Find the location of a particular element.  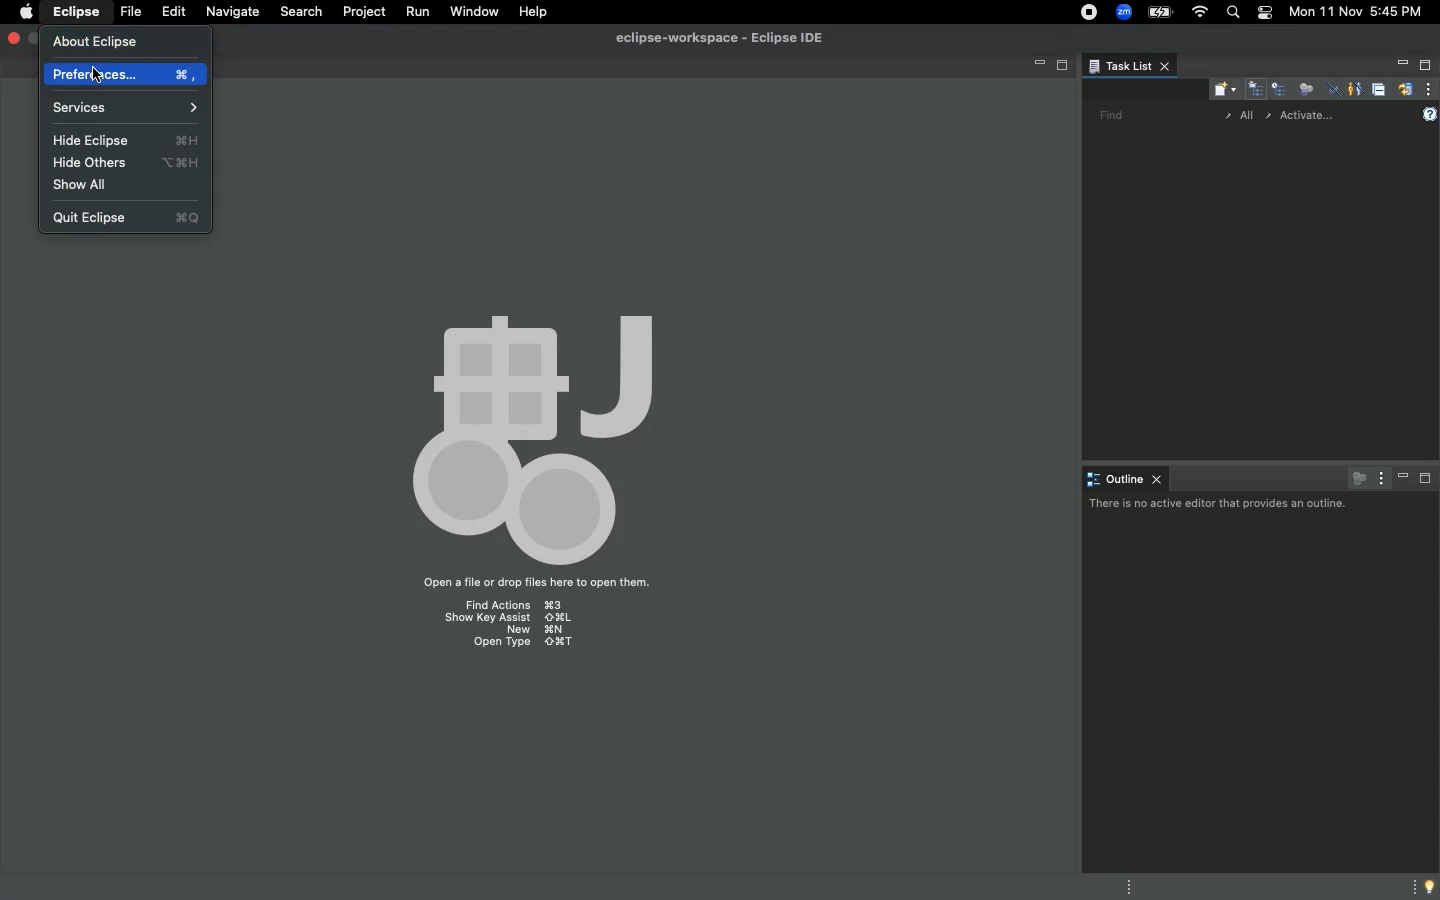

Find Actions %3
Show Key Assist OXL
Now XN
OpenType ONT is located at coordinates (507, 626).